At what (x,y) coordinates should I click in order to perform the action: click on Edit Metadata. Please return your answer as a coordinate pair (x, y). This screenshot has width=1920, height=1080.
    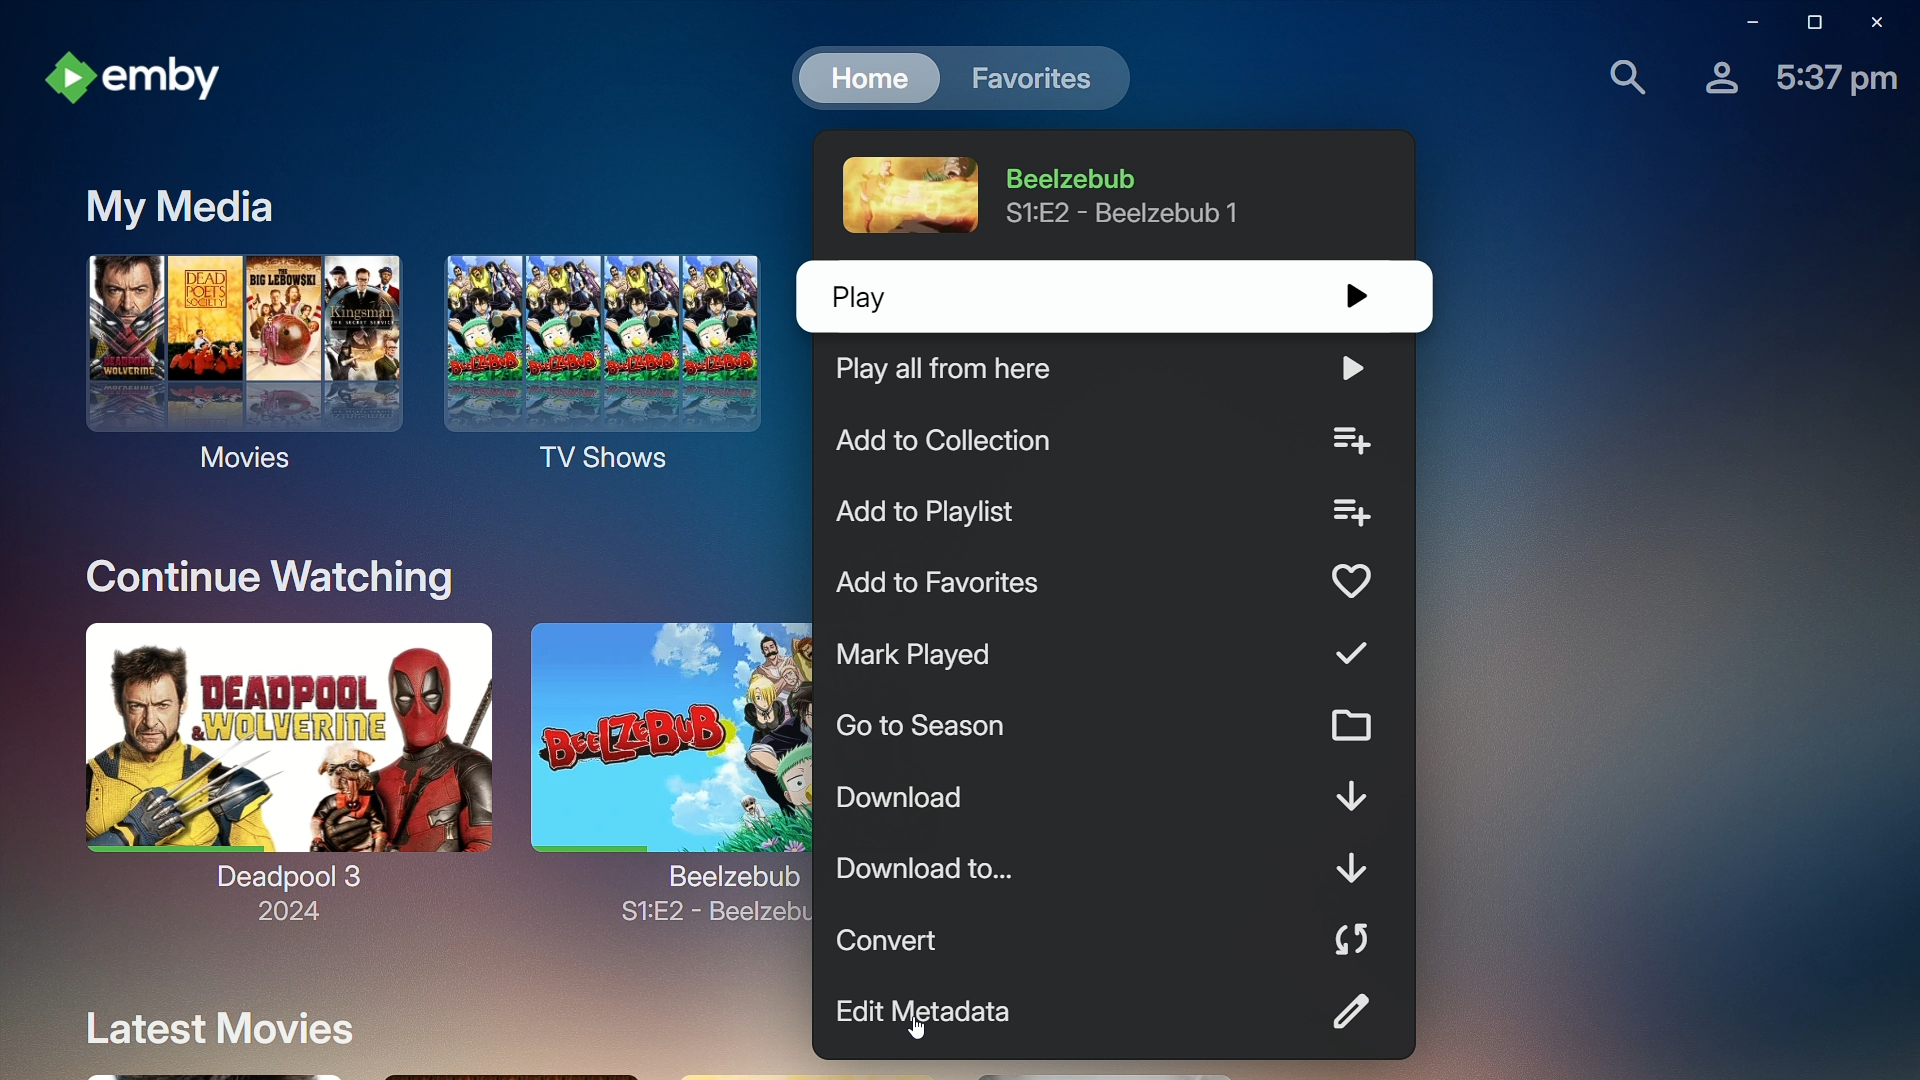
    Looking at the image, I should click on (1116, 1013).